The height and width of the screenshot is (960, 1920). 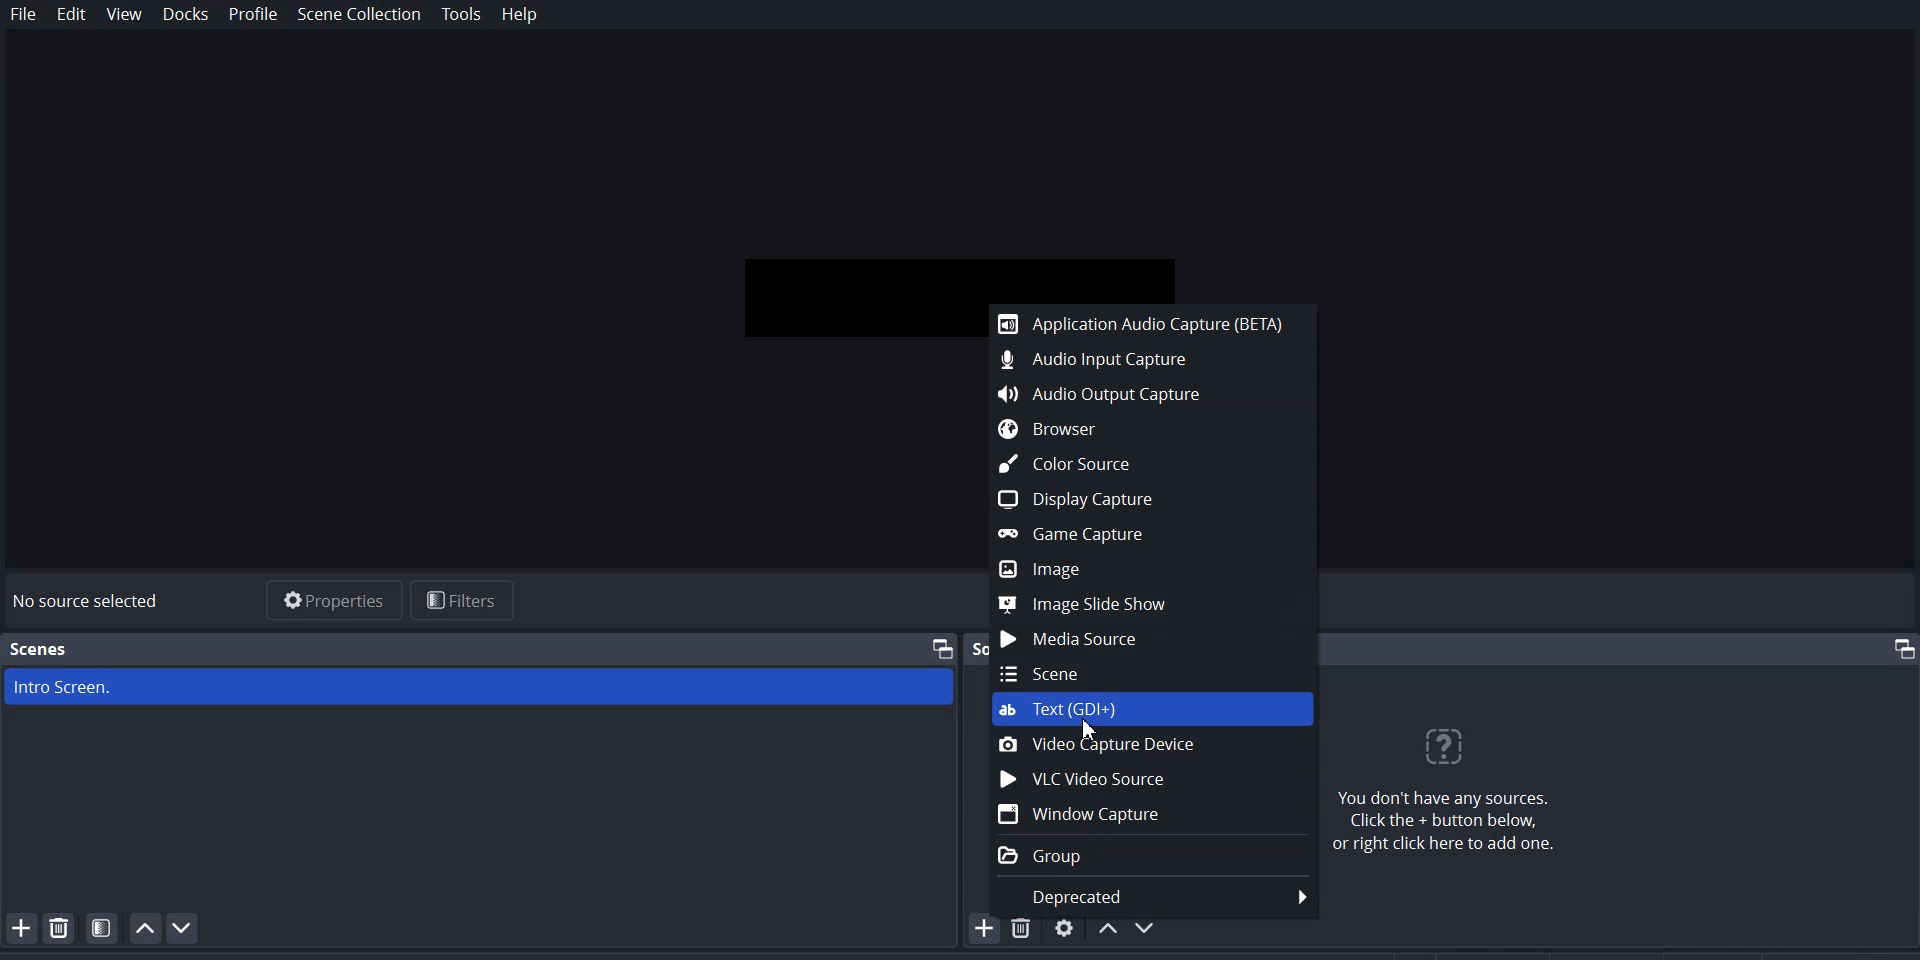 I want to click on Open Scene Filter, so click(x=102, y=927).